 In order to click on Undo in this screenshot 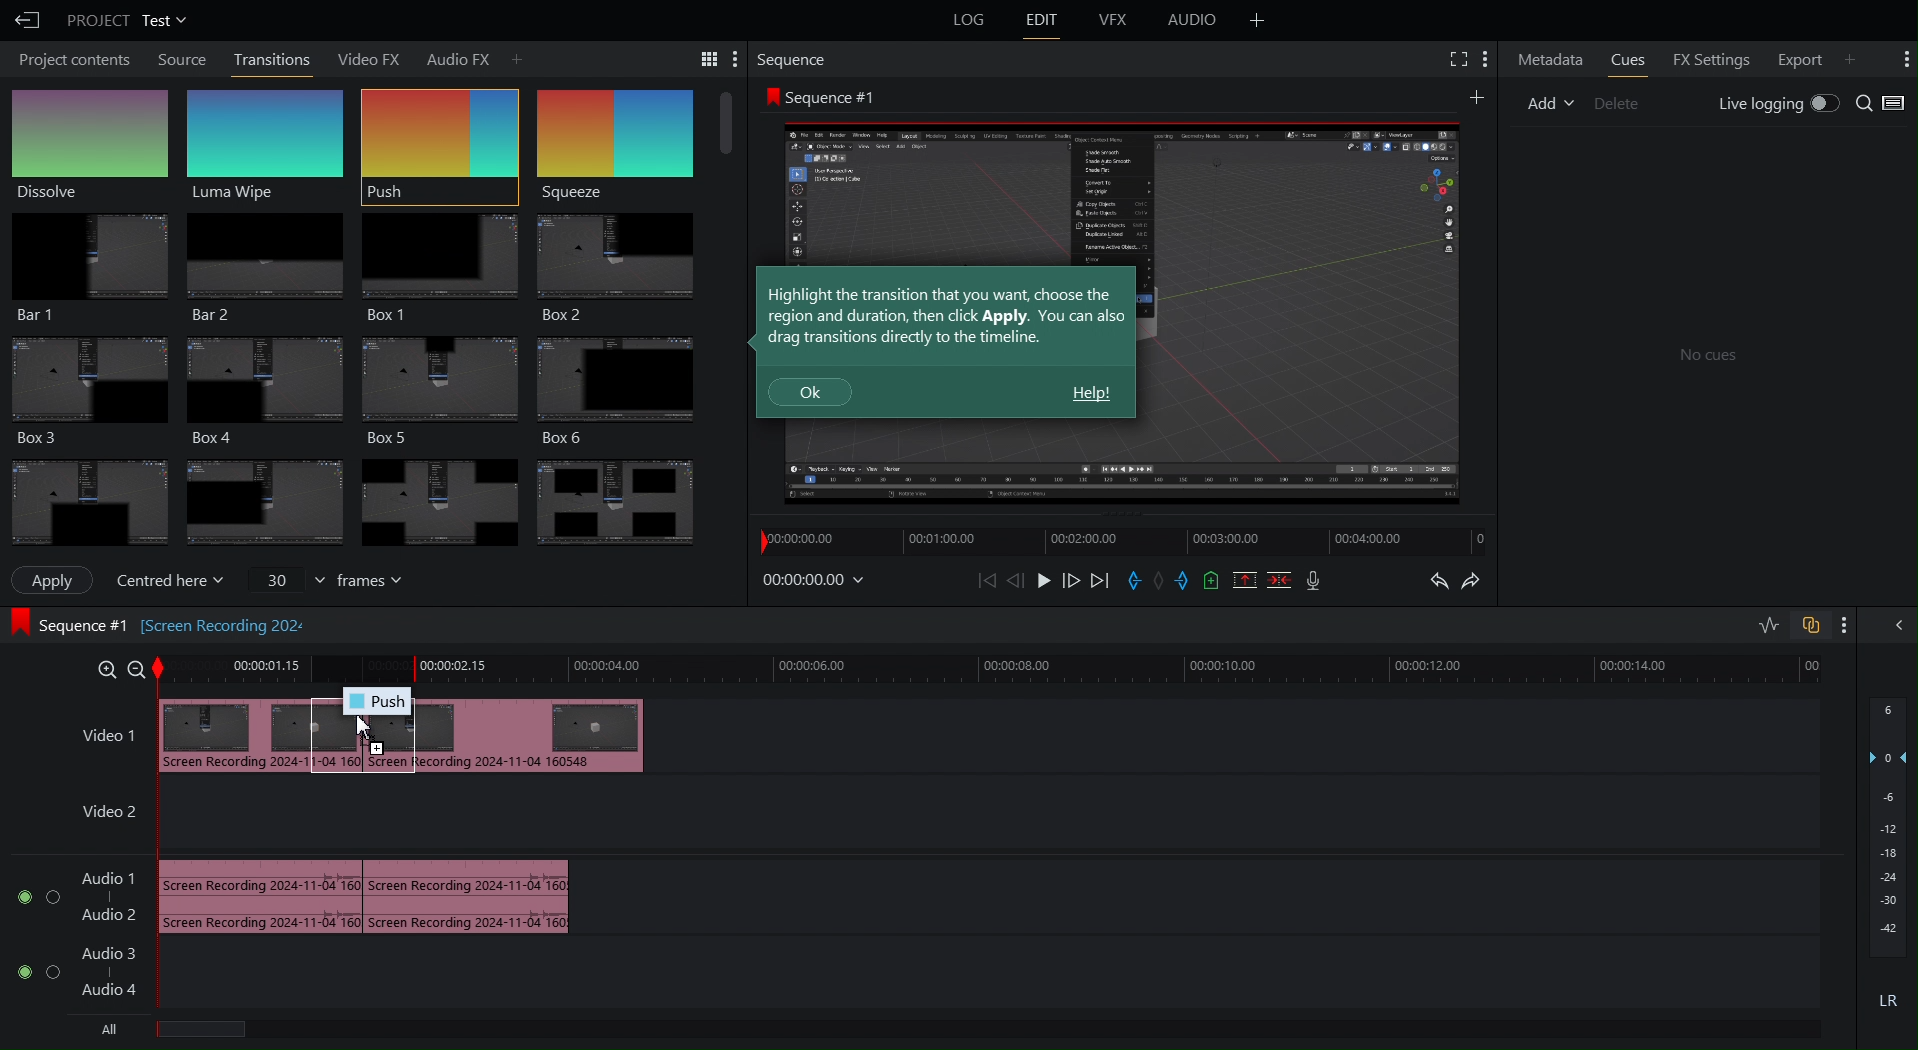, I will do `click(1435, 583)`.